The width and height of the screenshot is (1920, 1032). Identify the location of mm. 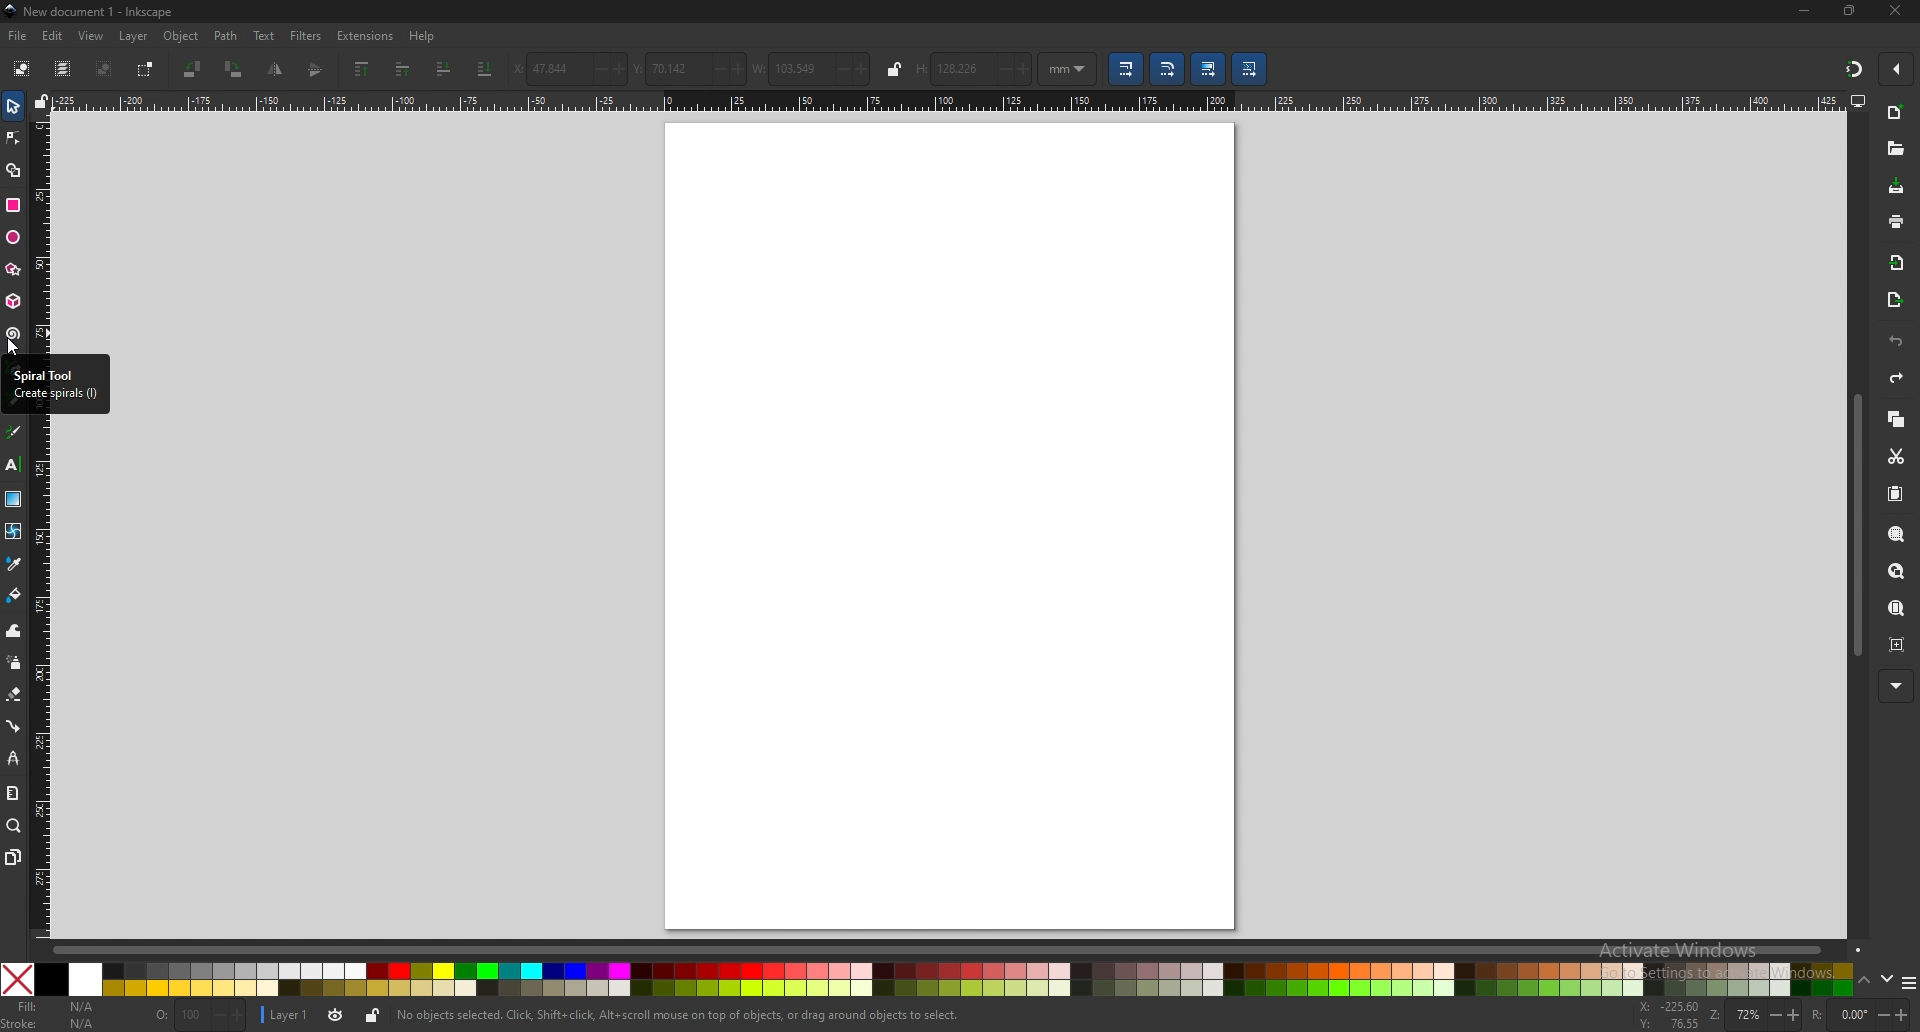
(1069, 67).